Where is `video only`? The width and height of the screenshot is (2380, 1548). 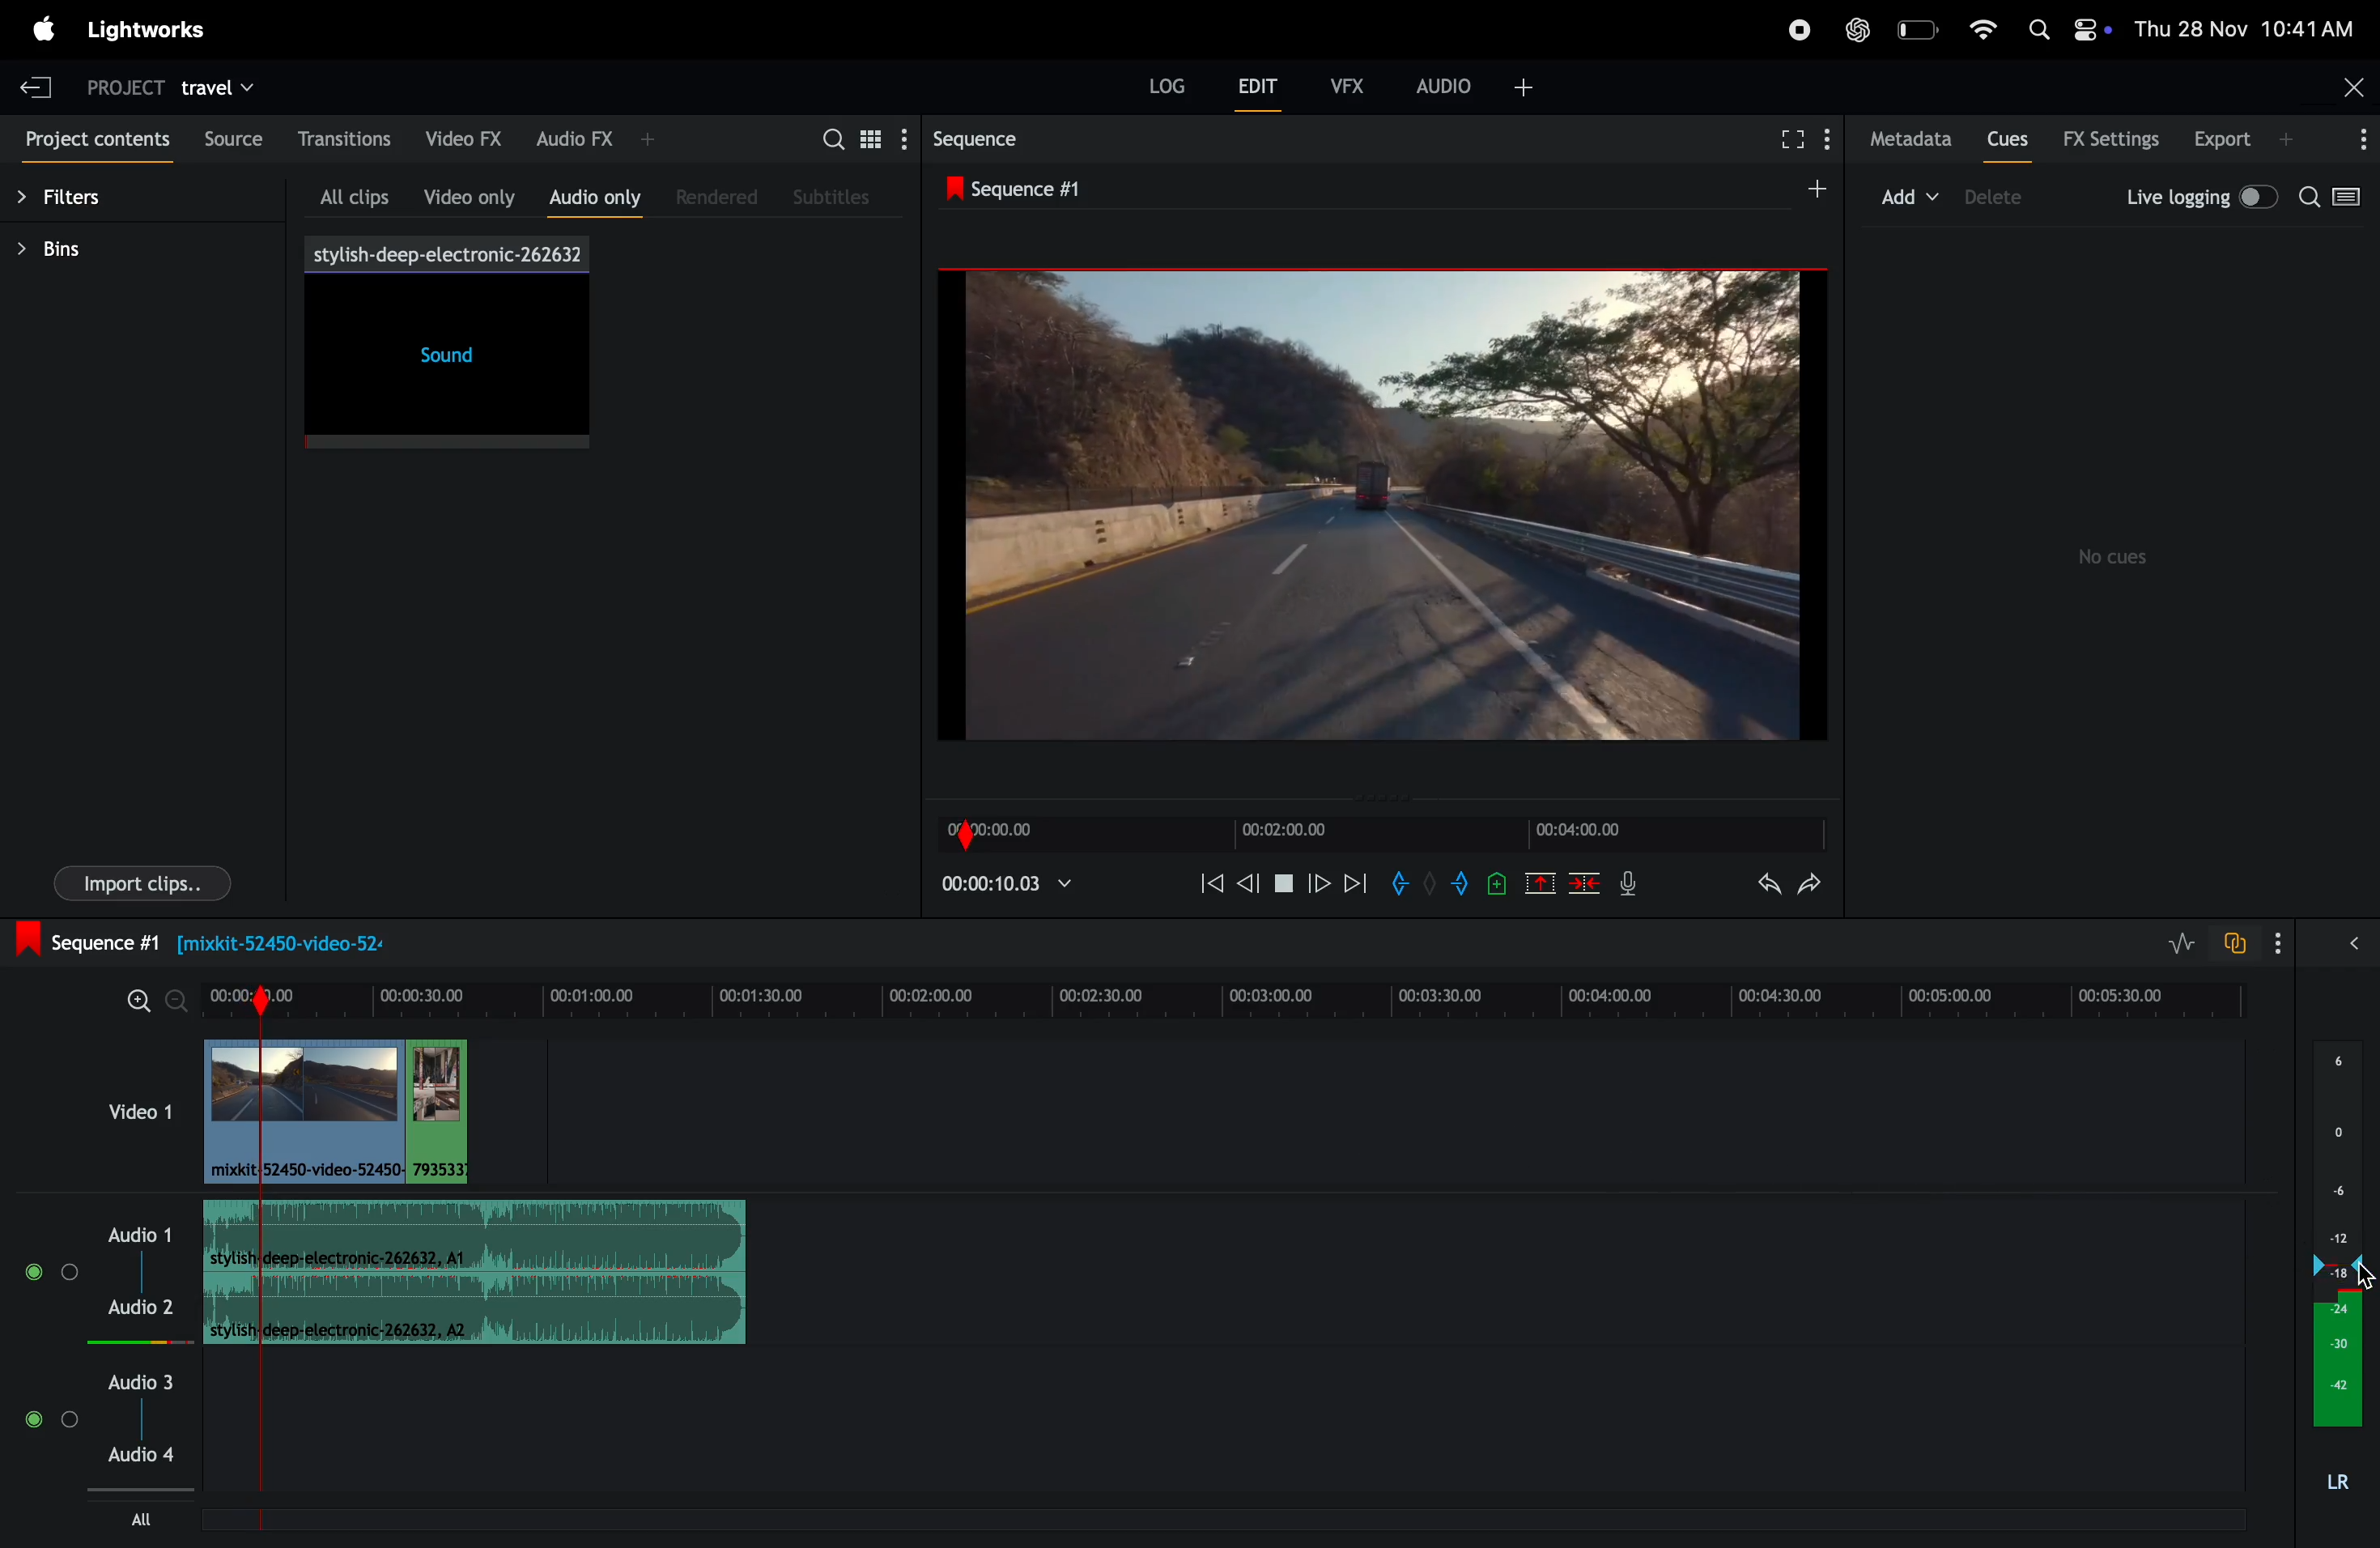 video only is located at coordinates (462, 192).